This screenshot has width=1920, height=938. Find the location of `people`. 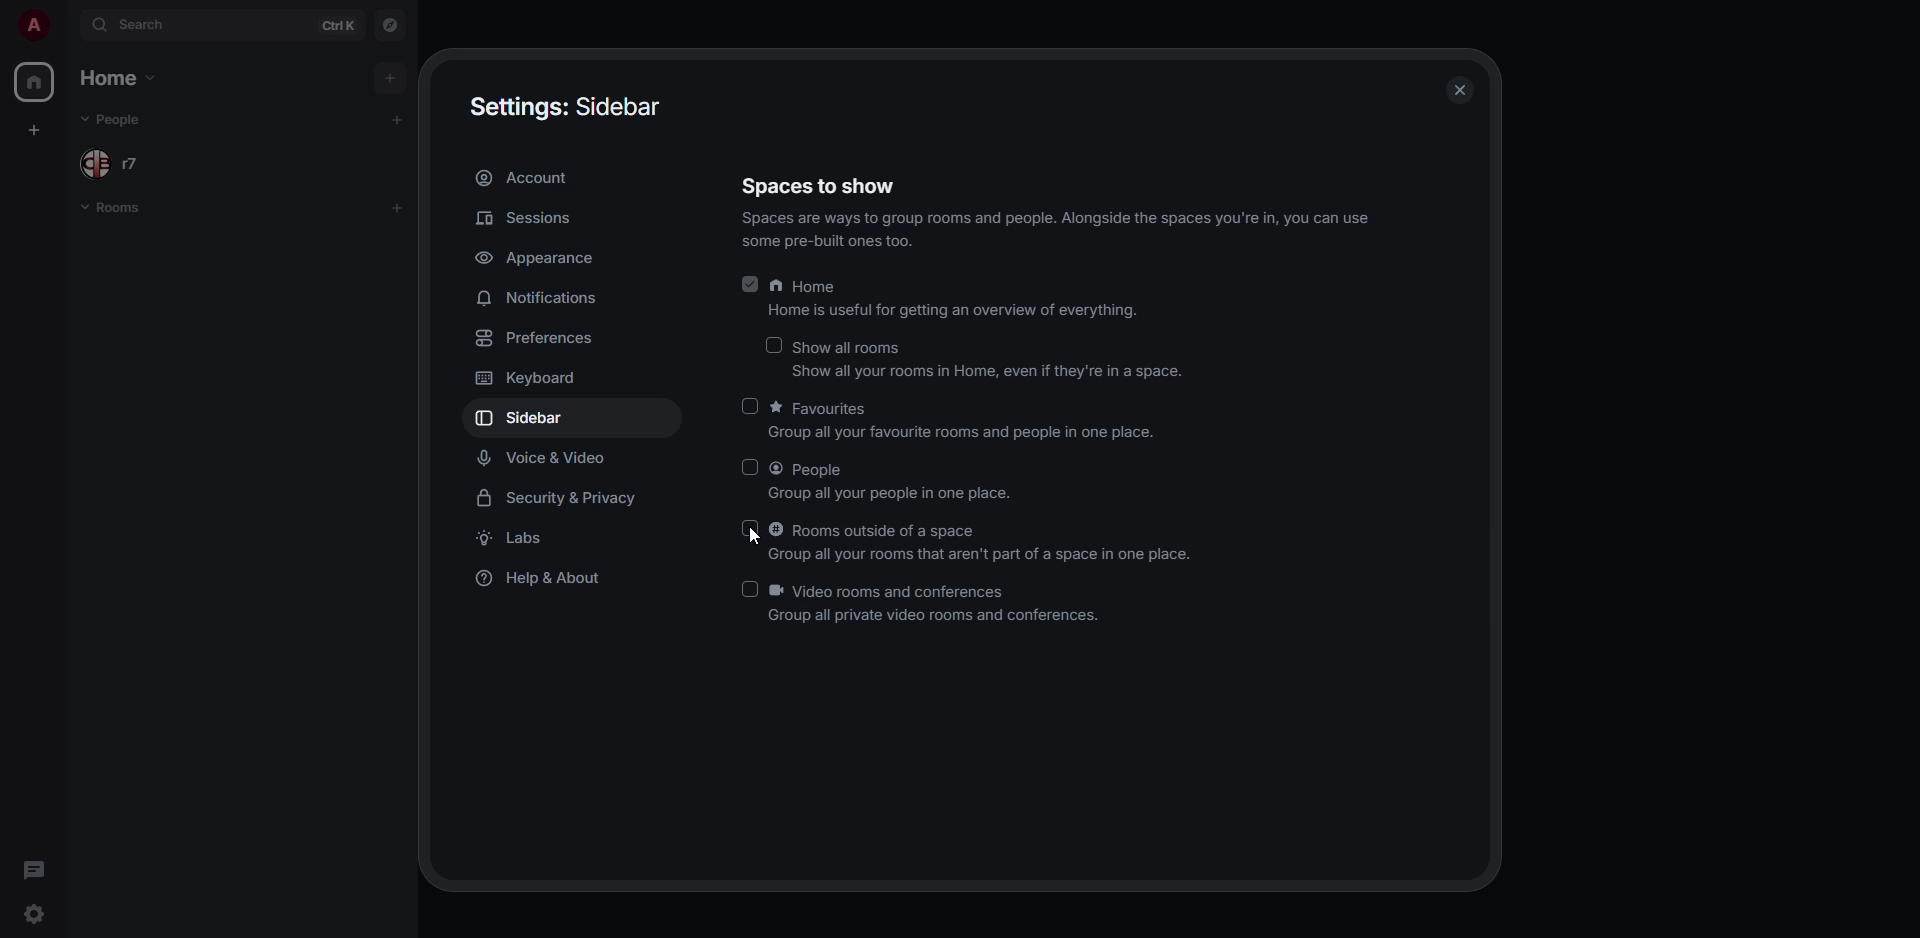

people is located at coordinates (112, 163).